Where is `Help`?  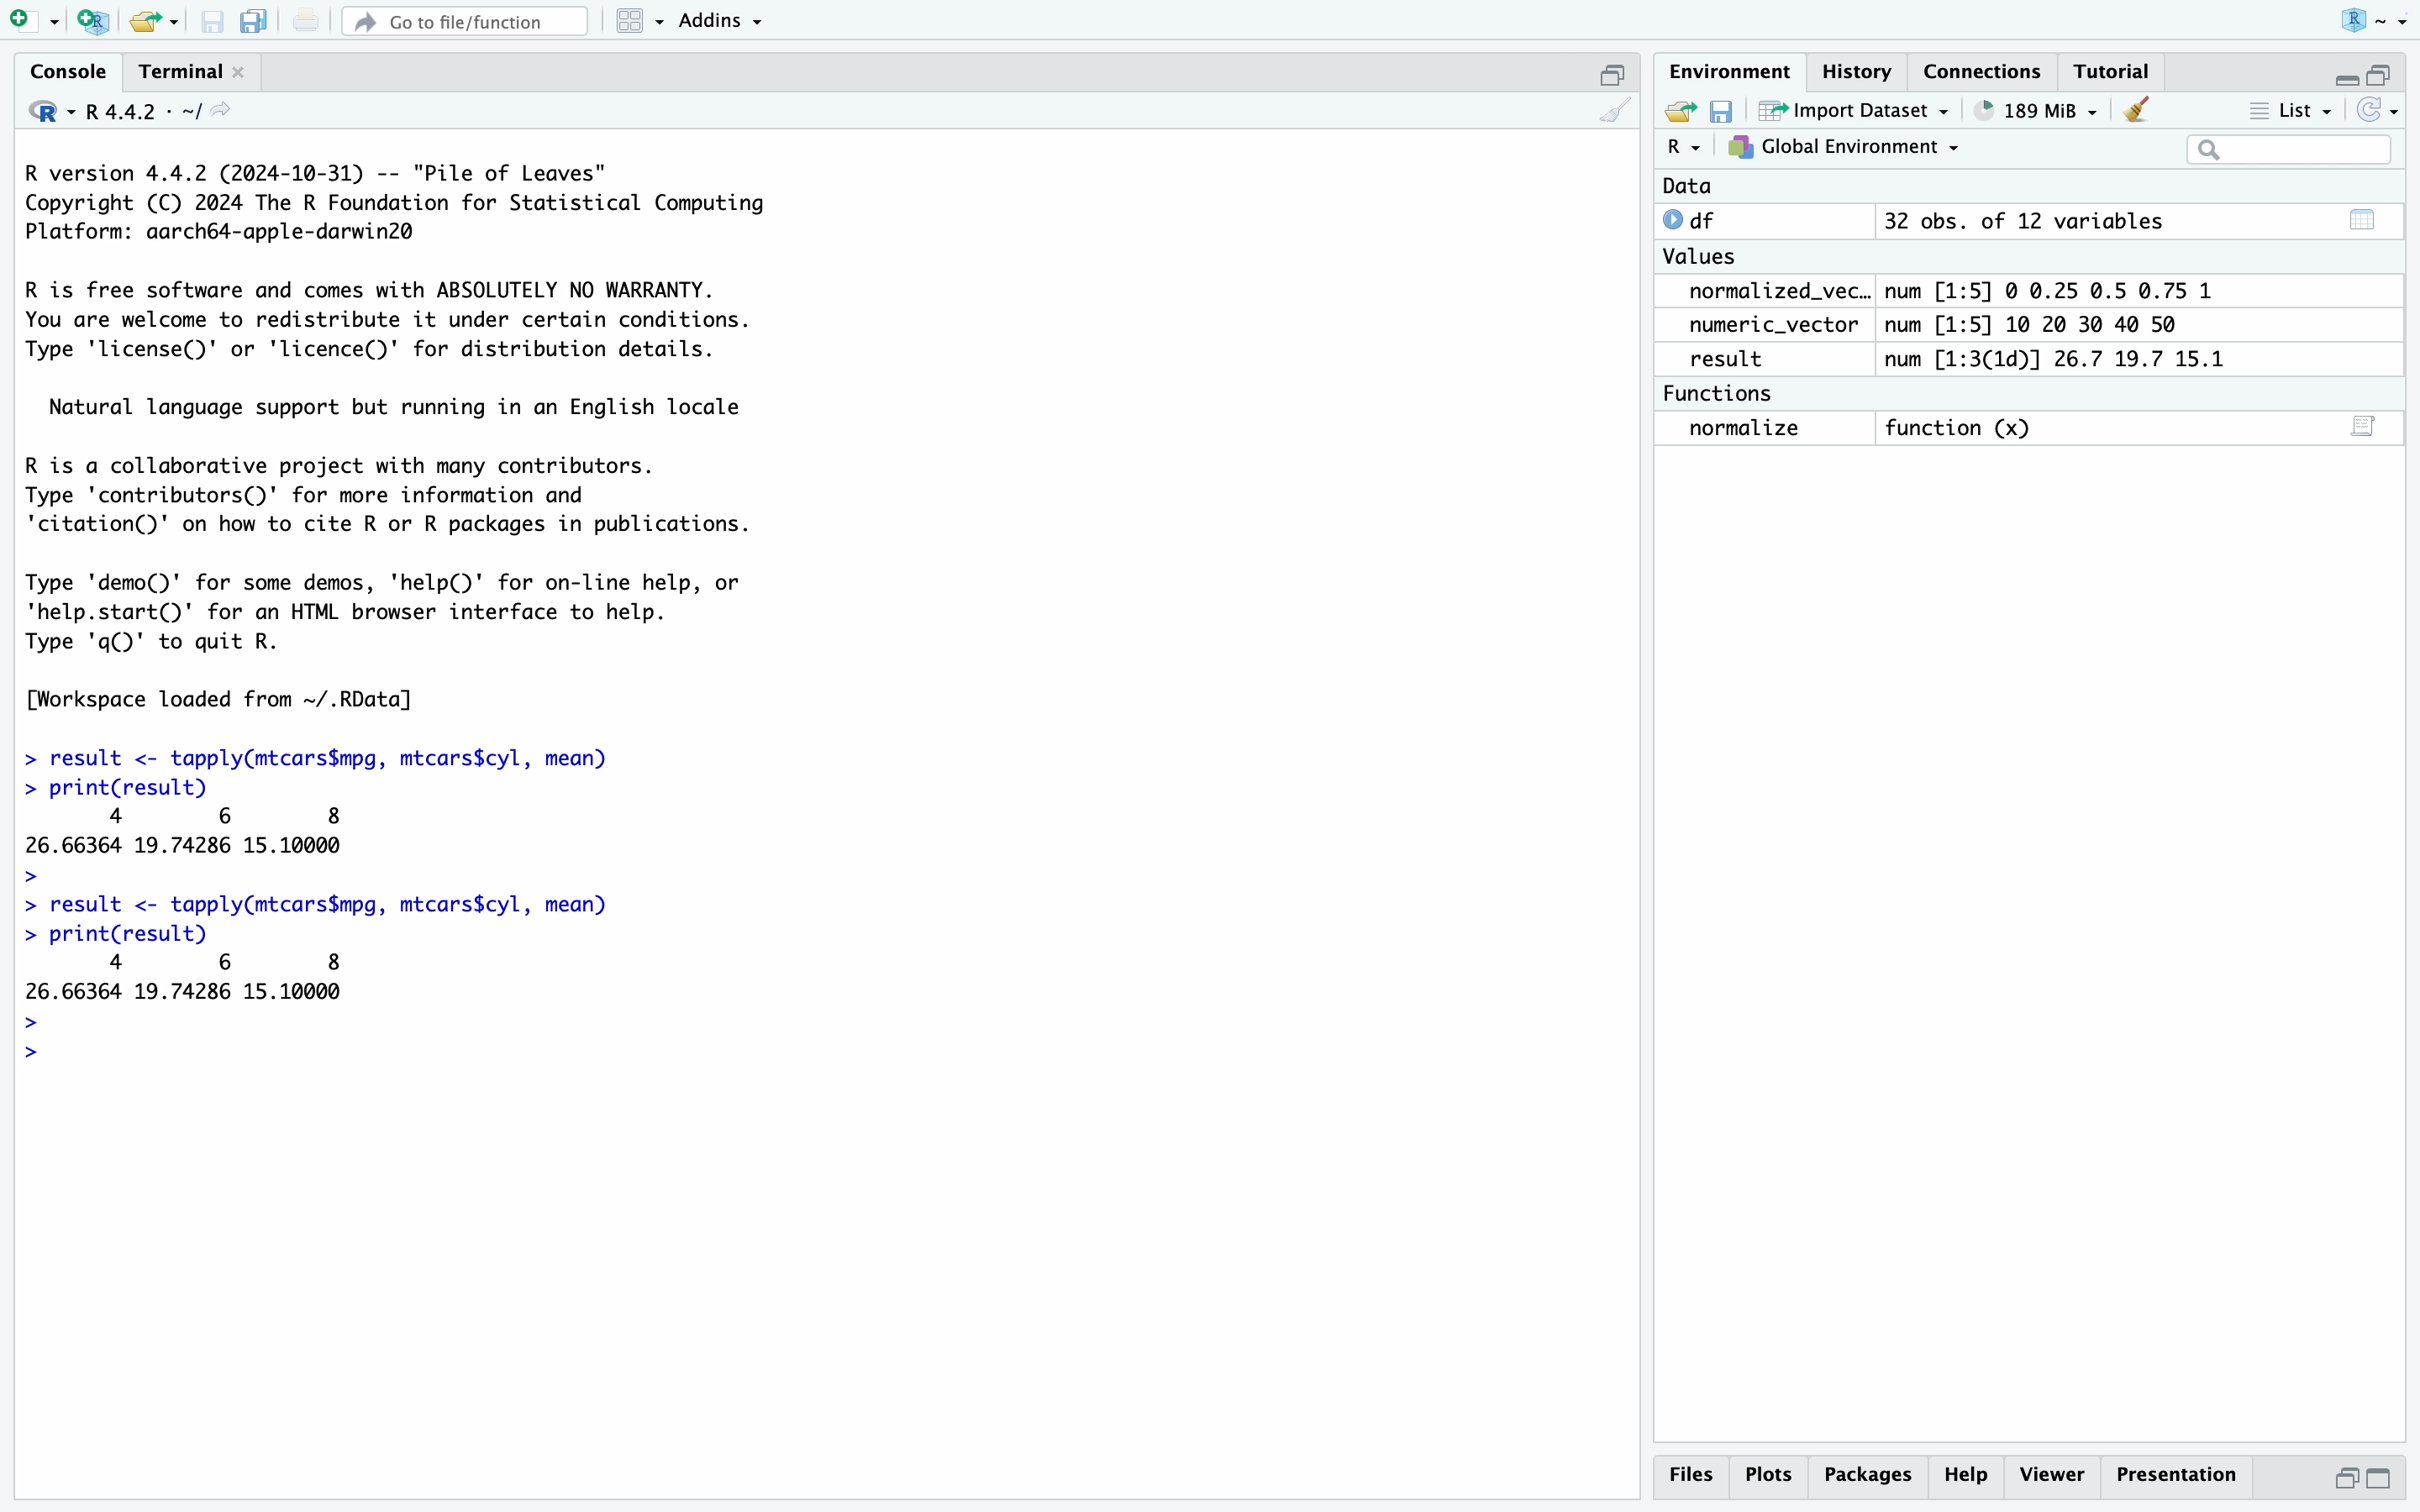 Help is located at coordinates (1968, 1476).